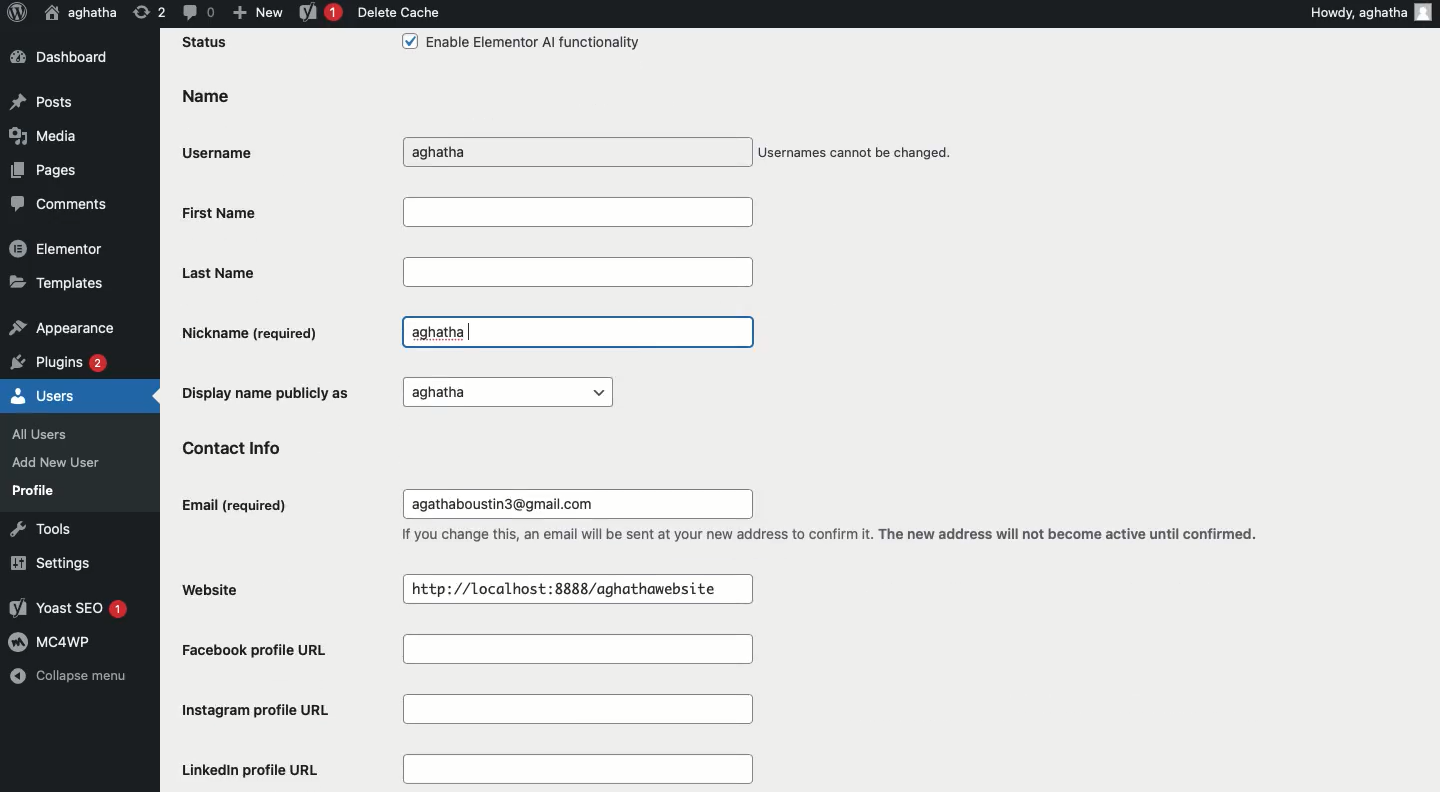  What do you see at coordinates (836, 535) in the screenshot?
I see `If you change this, an email will be sent at your new address to confirm it. The new address will not become active until confirmed.` at bounding box center [836, 535].